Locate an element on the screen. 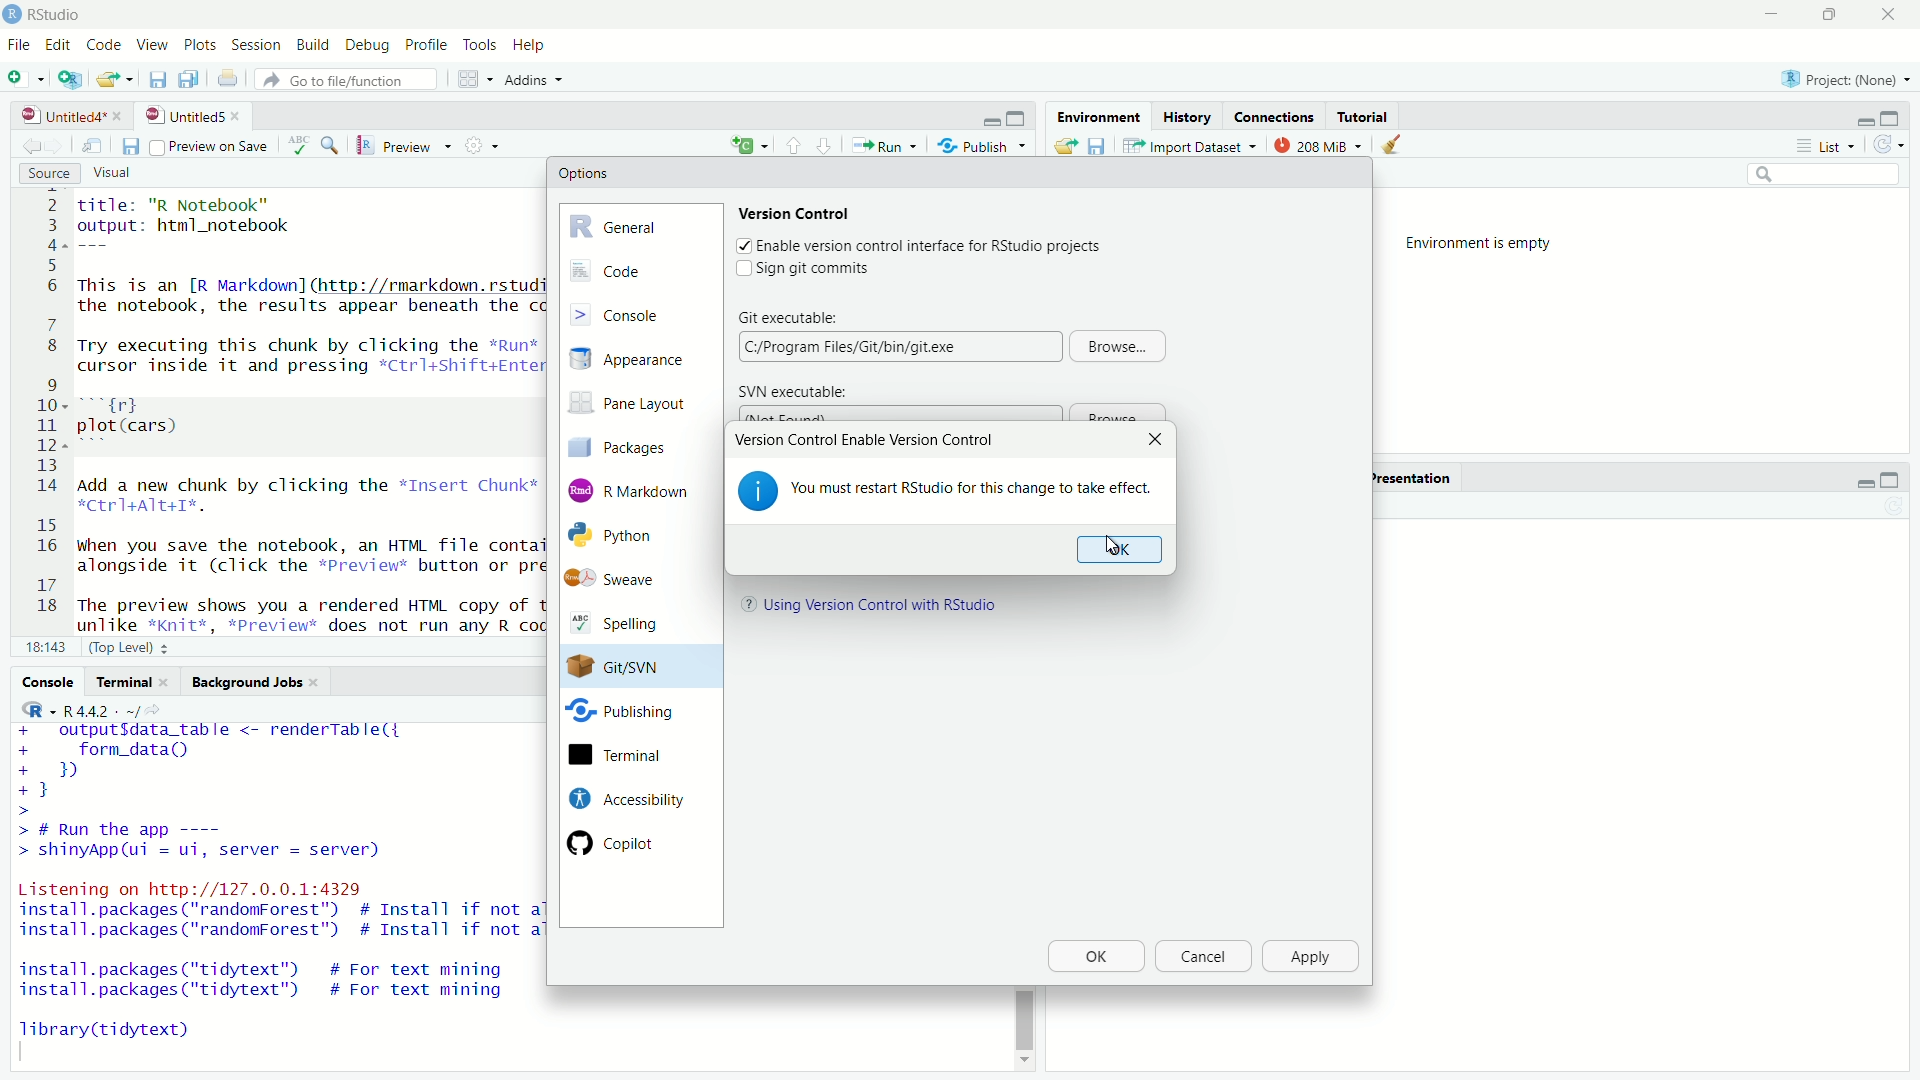 This screenshot has width=1920, height=1080.  Console is located at coordinates (640, 313).